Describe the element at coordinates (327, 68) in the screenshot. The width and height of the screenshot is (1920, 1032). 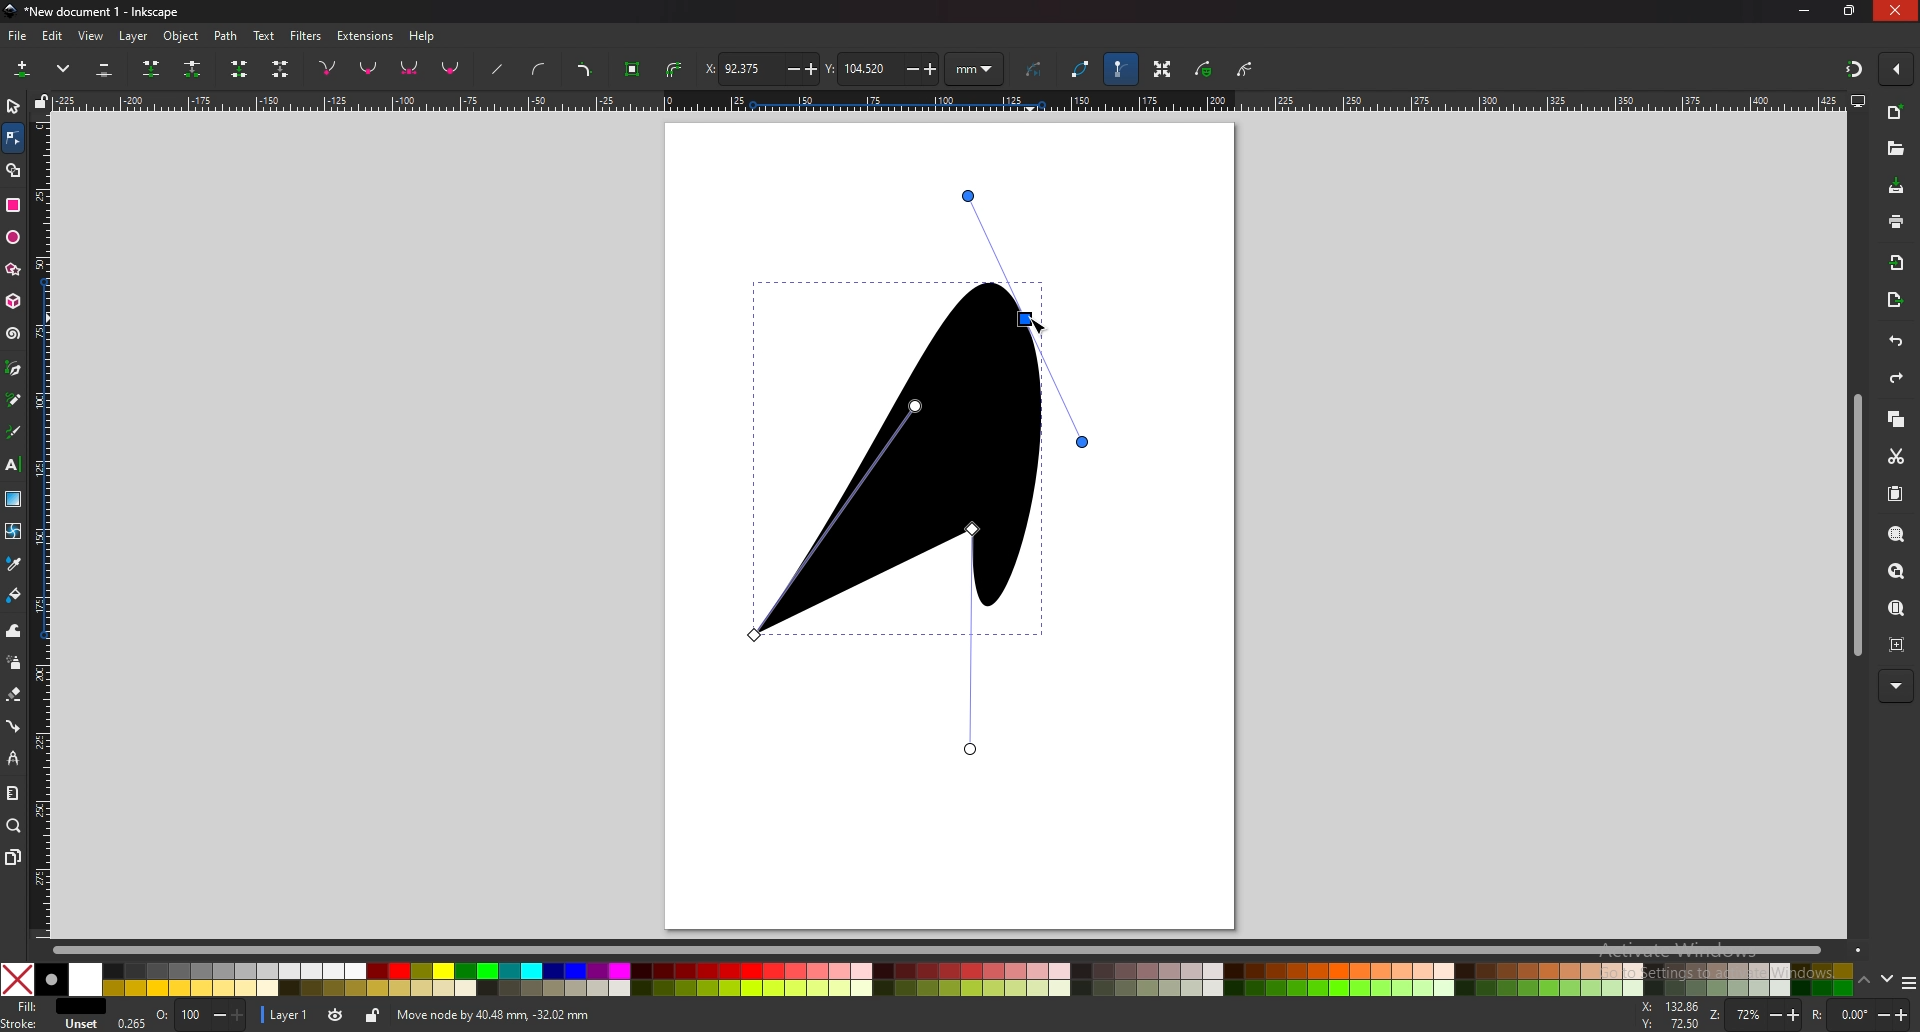
I see `nodes corner` at that location.